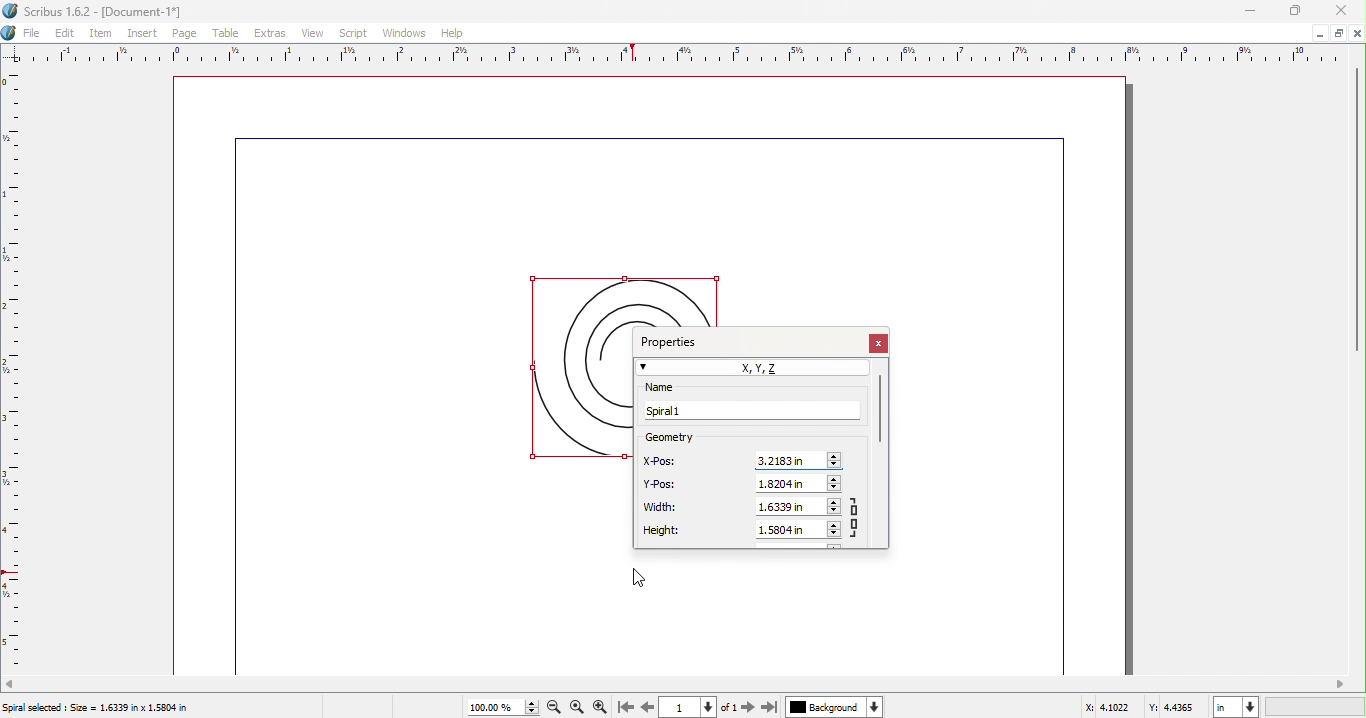 Image resolution: width=1366 pixels, height=718 pixels. Describe the element at coordinates (65, 32) in the screenshot. I see `Edit` at that location.